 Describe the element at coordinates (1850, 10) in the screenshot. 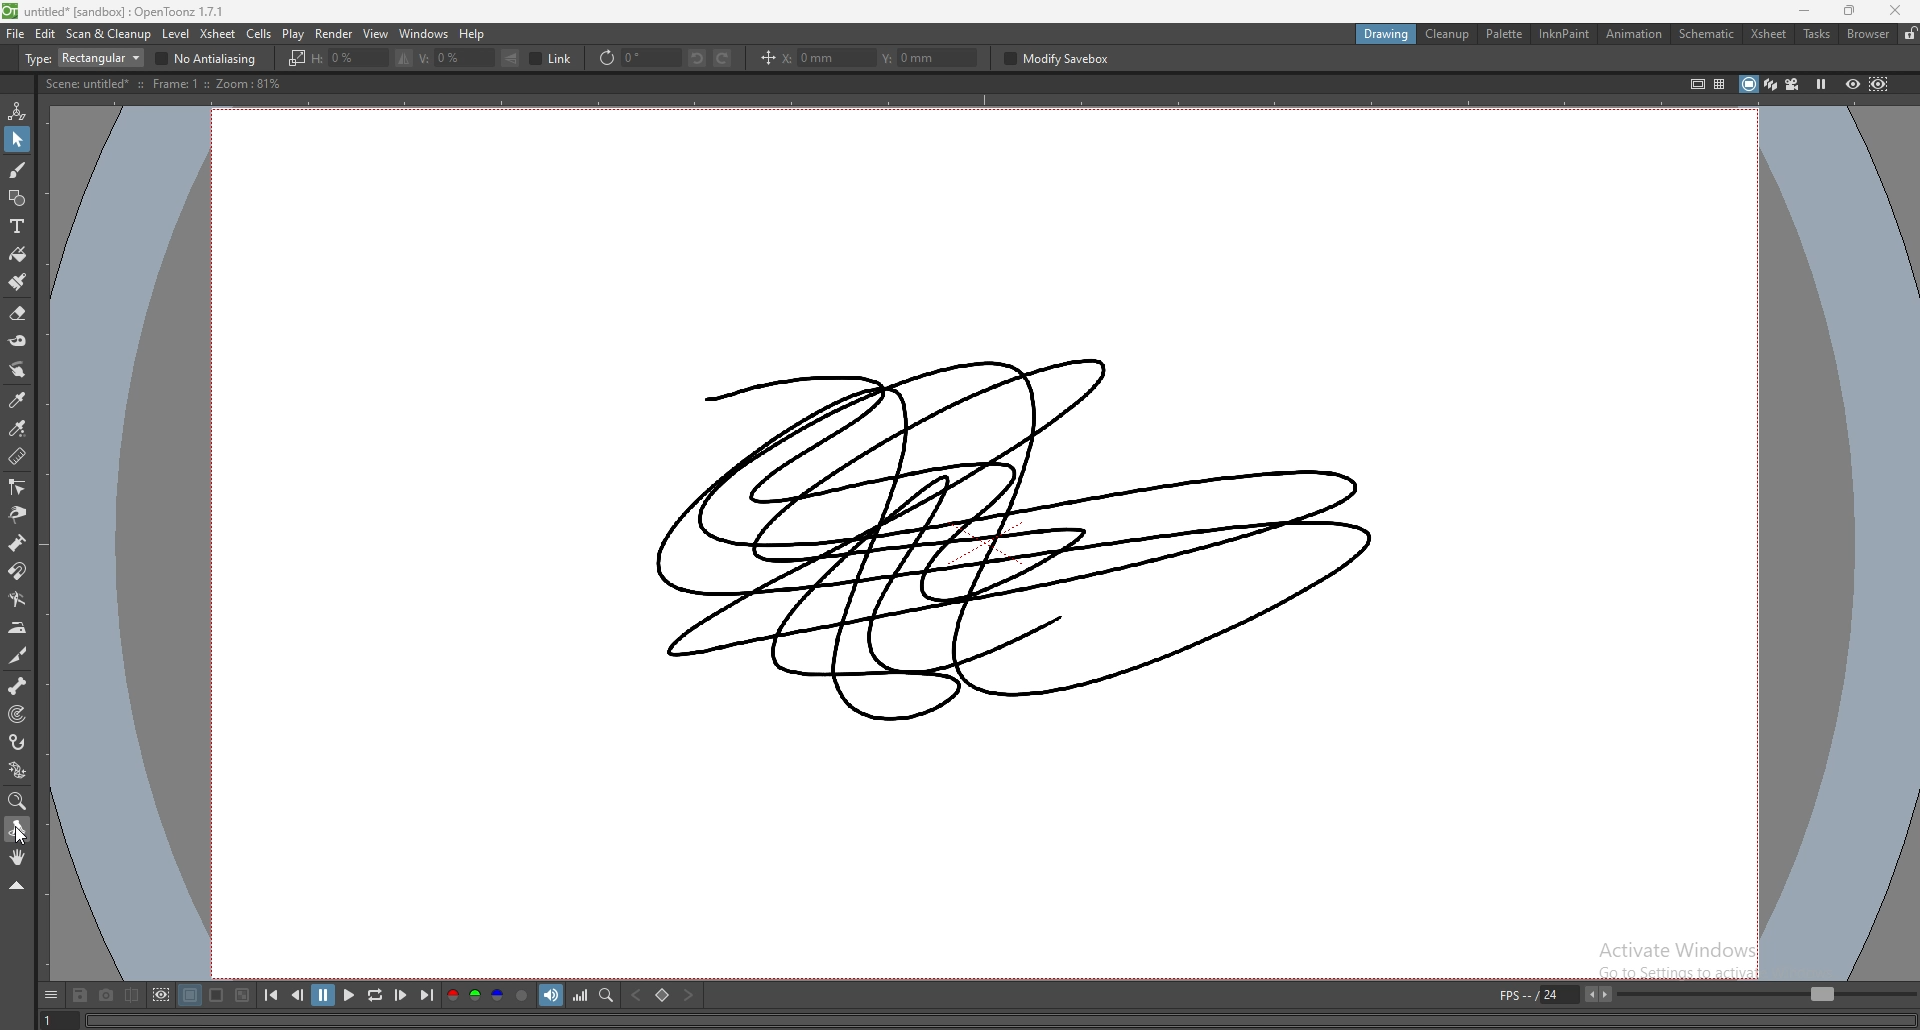

I see `resize` at that location.